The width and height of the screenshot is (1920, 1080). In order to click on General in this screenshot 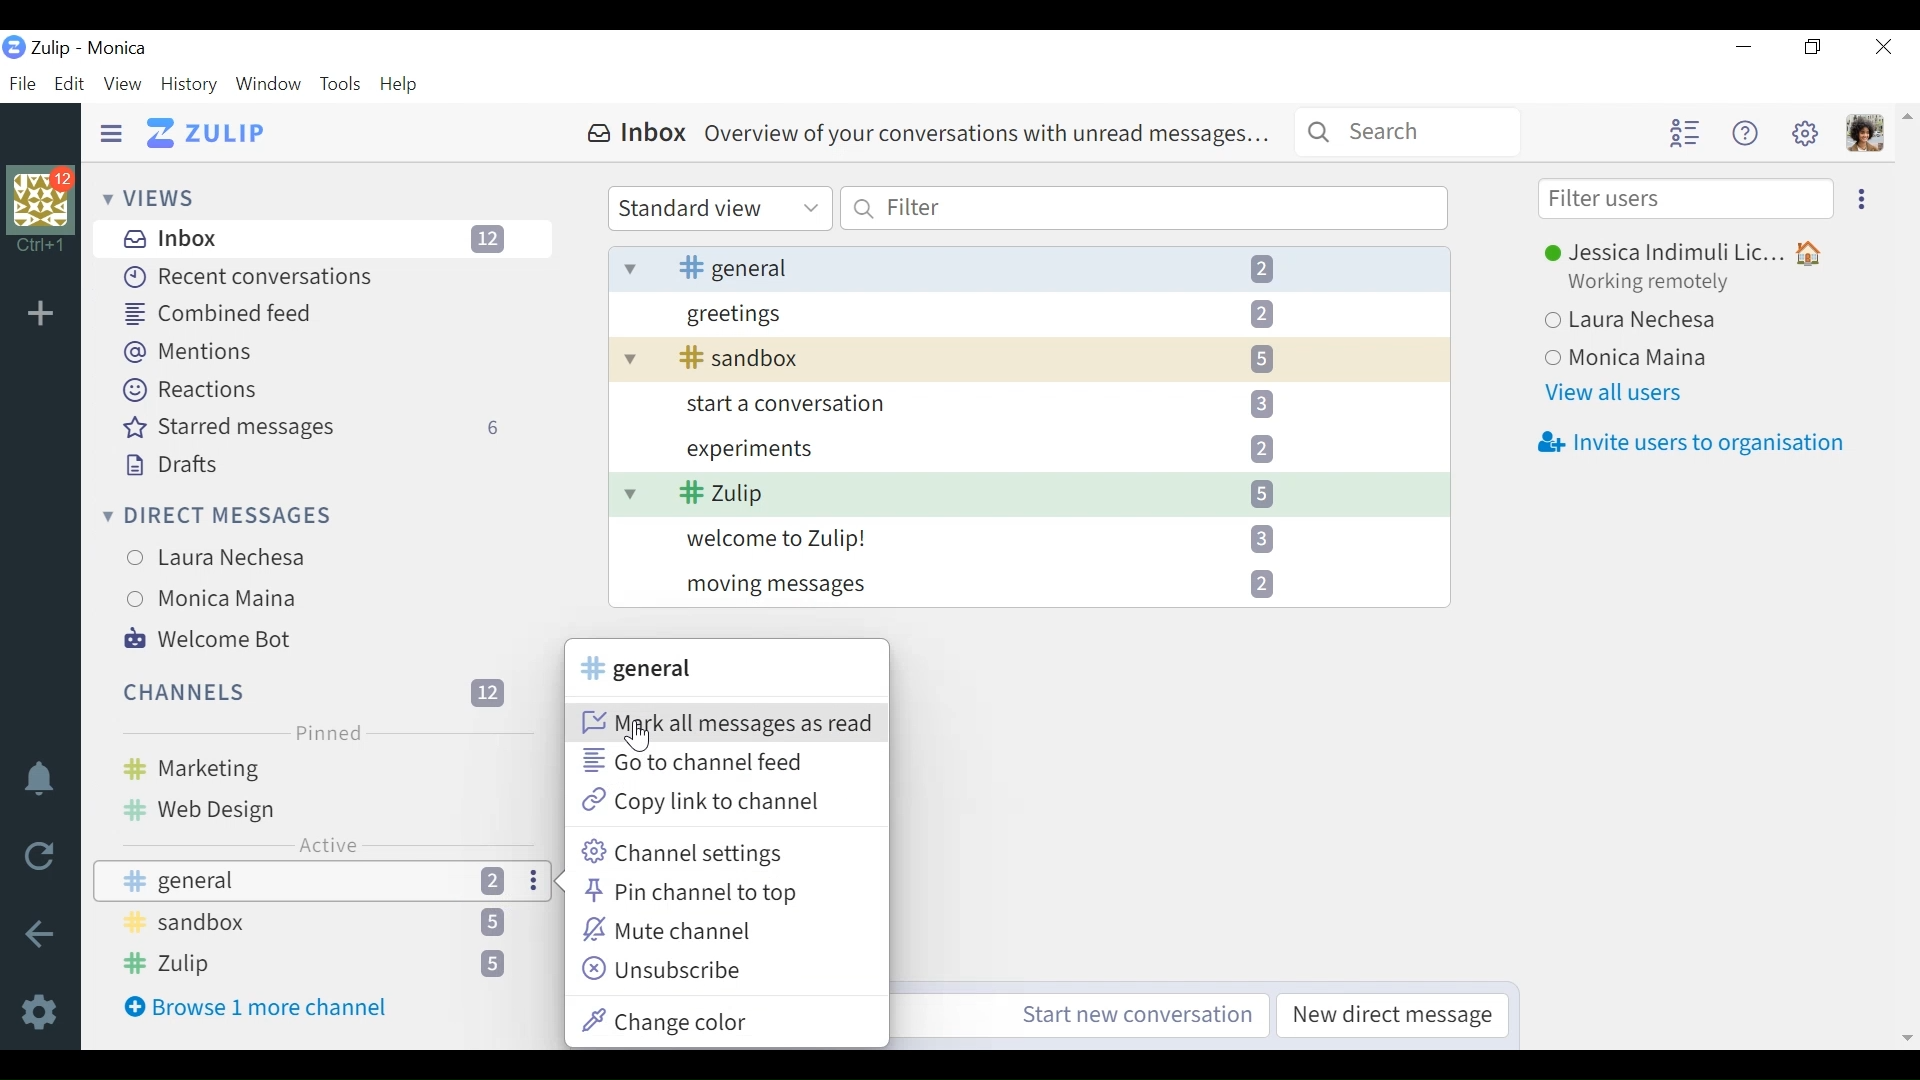, I will do `click(639, 669)`.